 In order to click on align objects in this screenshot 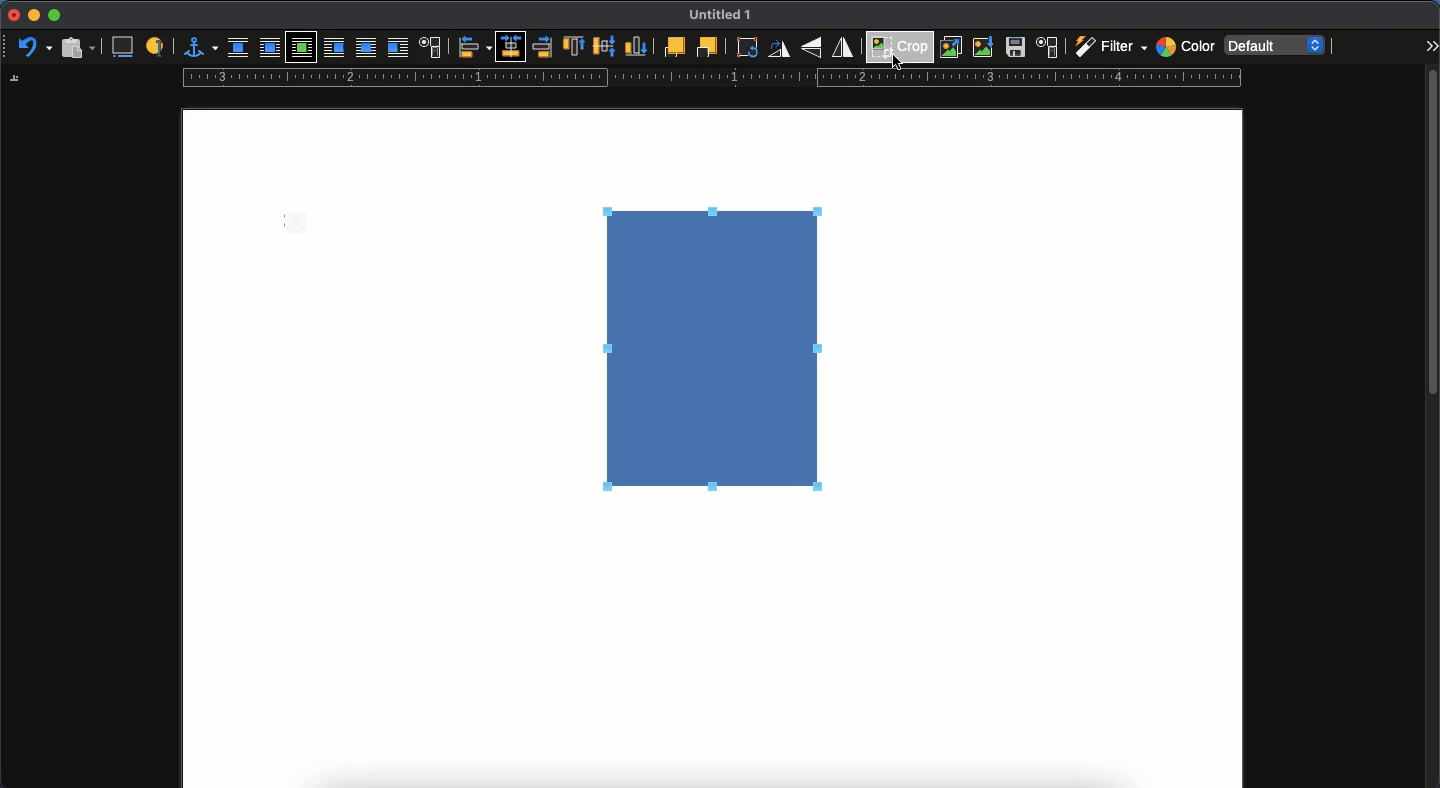, I will do `click(475, 47)`.